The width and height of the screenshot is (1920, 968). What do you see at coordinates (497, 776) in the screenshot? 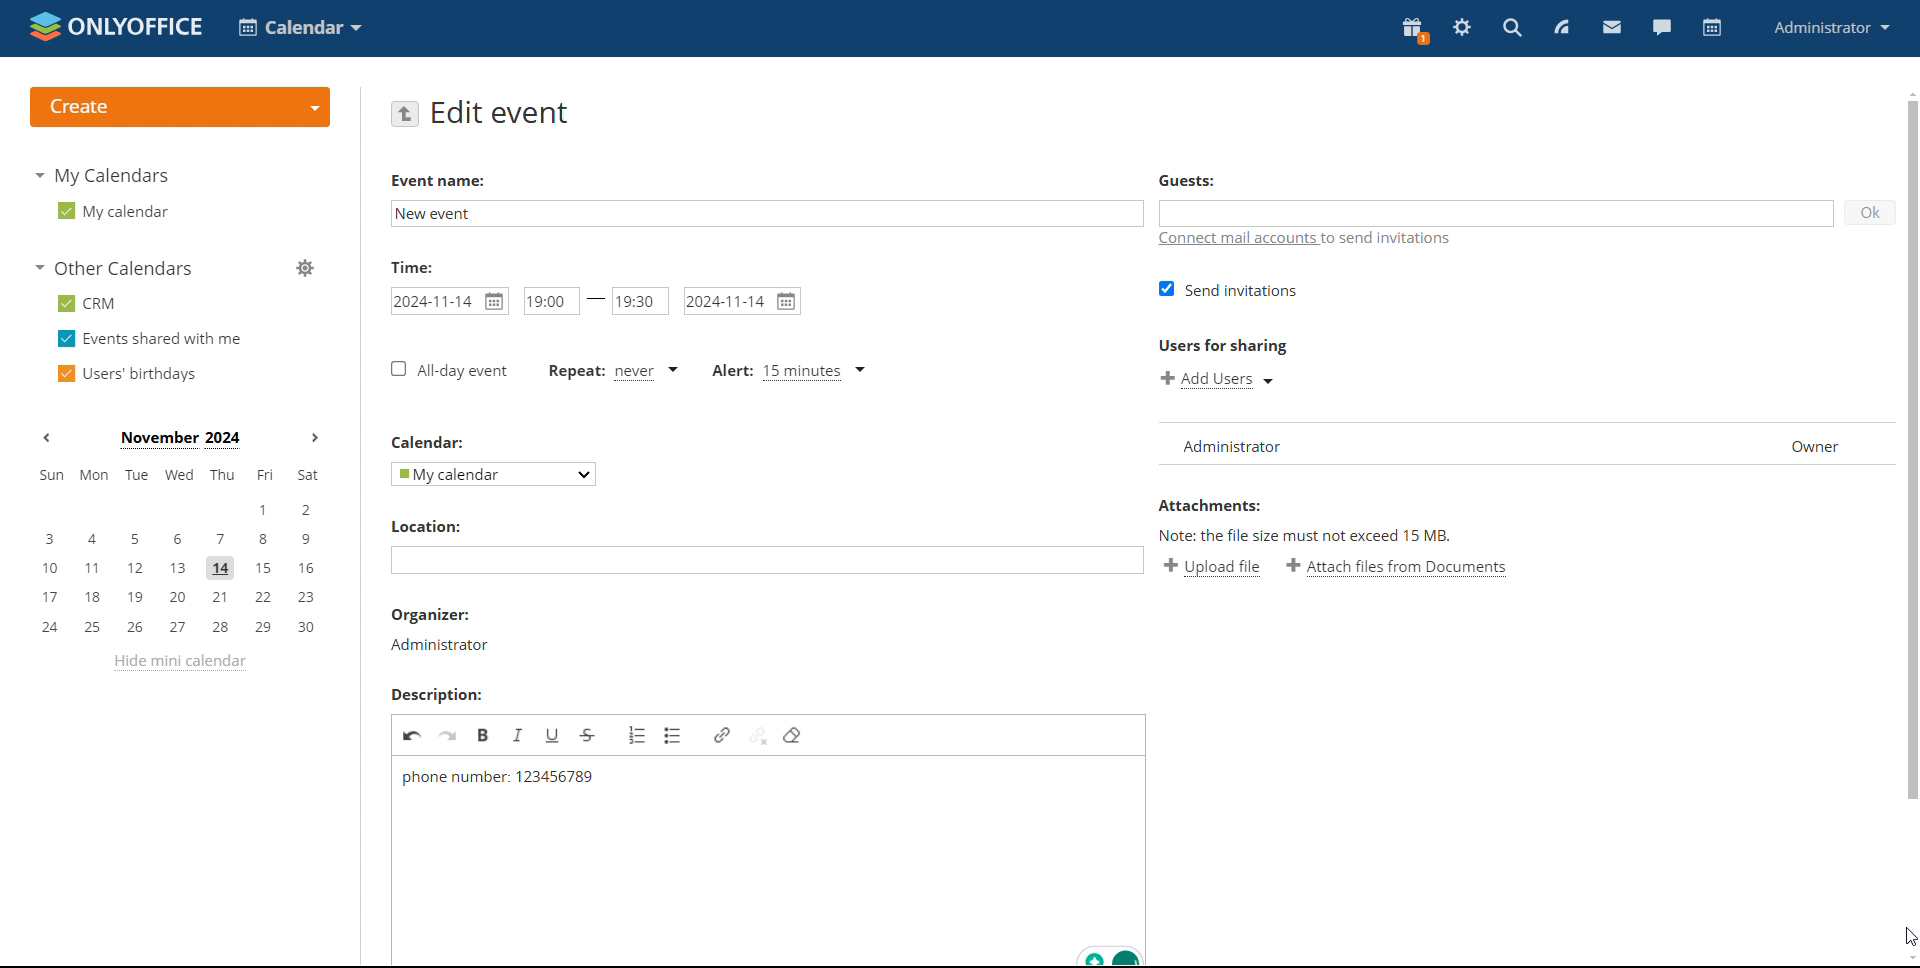
I see `phone number added` at bounding box center [497, 776].